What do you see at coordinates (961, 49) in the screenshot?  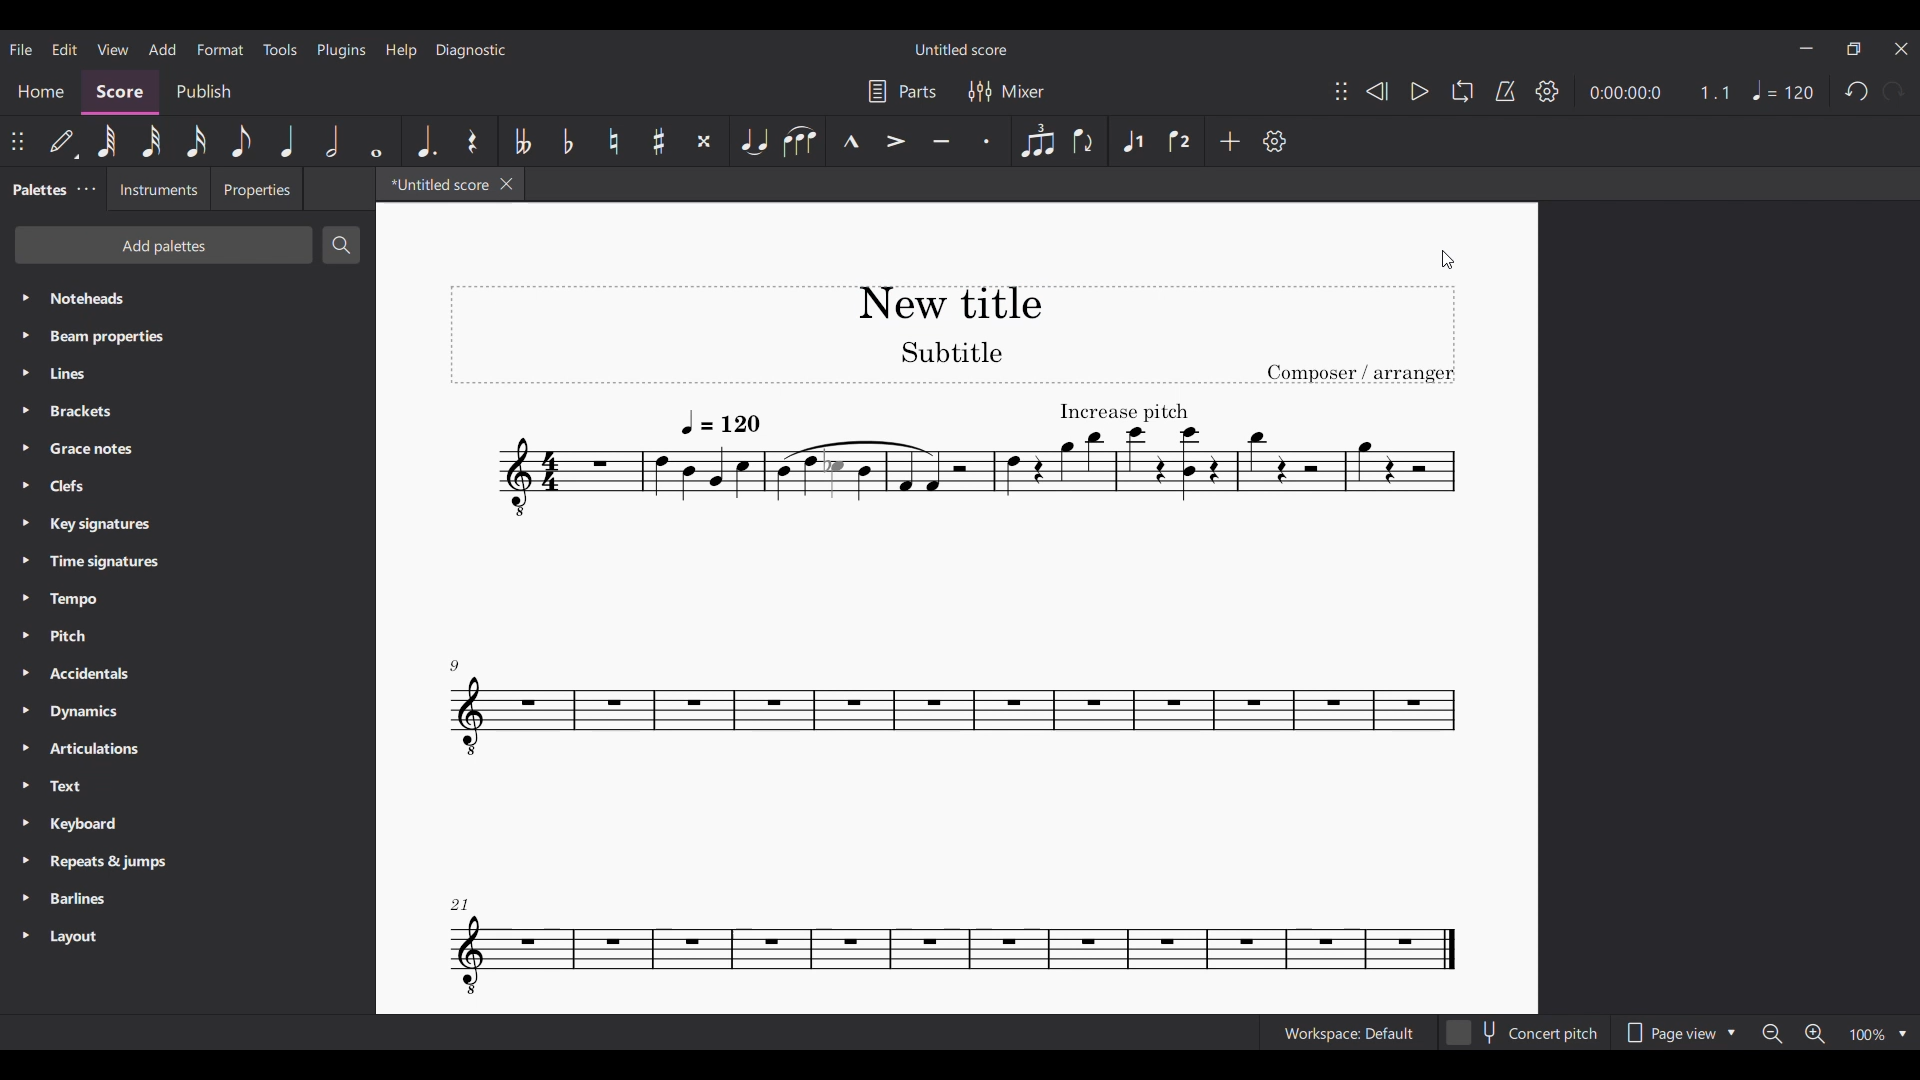 I see `Untitled score` at bounding box center [961, 49].